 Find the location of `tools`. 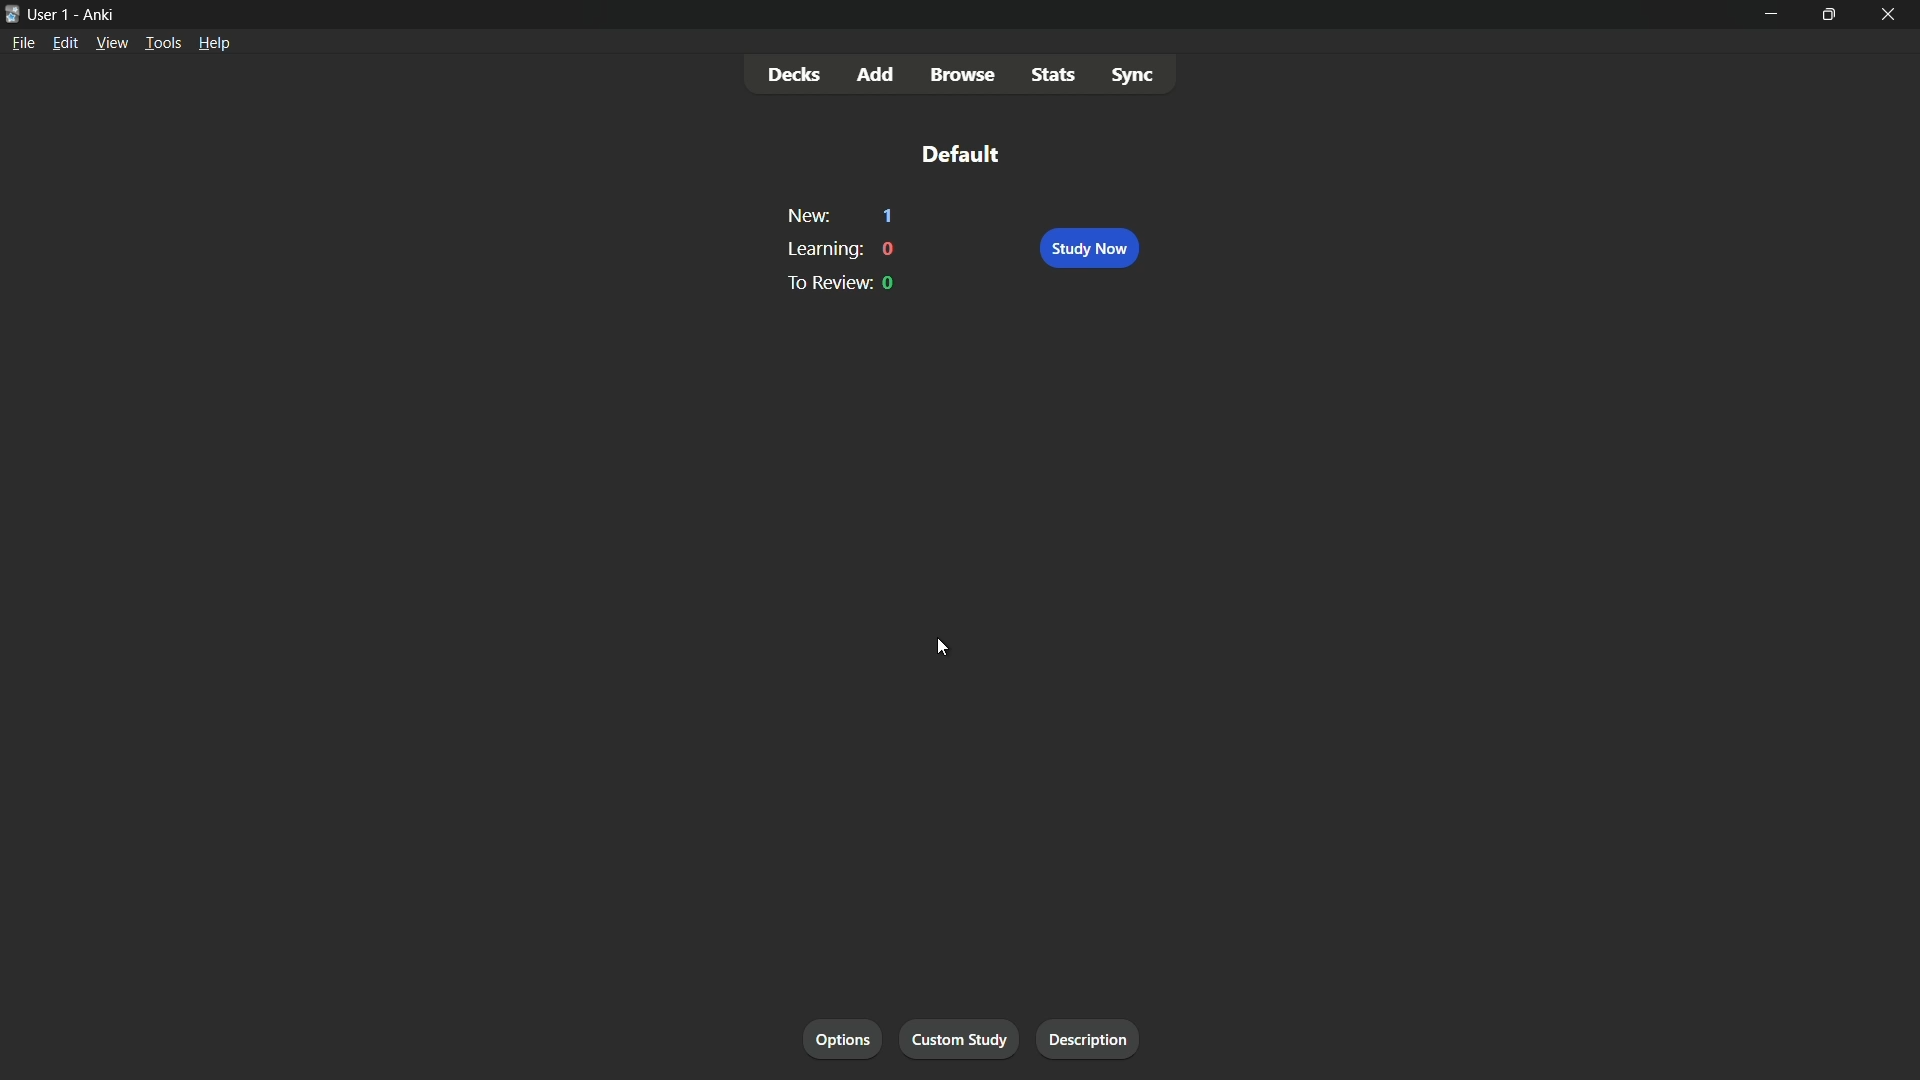

tools is located at coordinates (161, 45).